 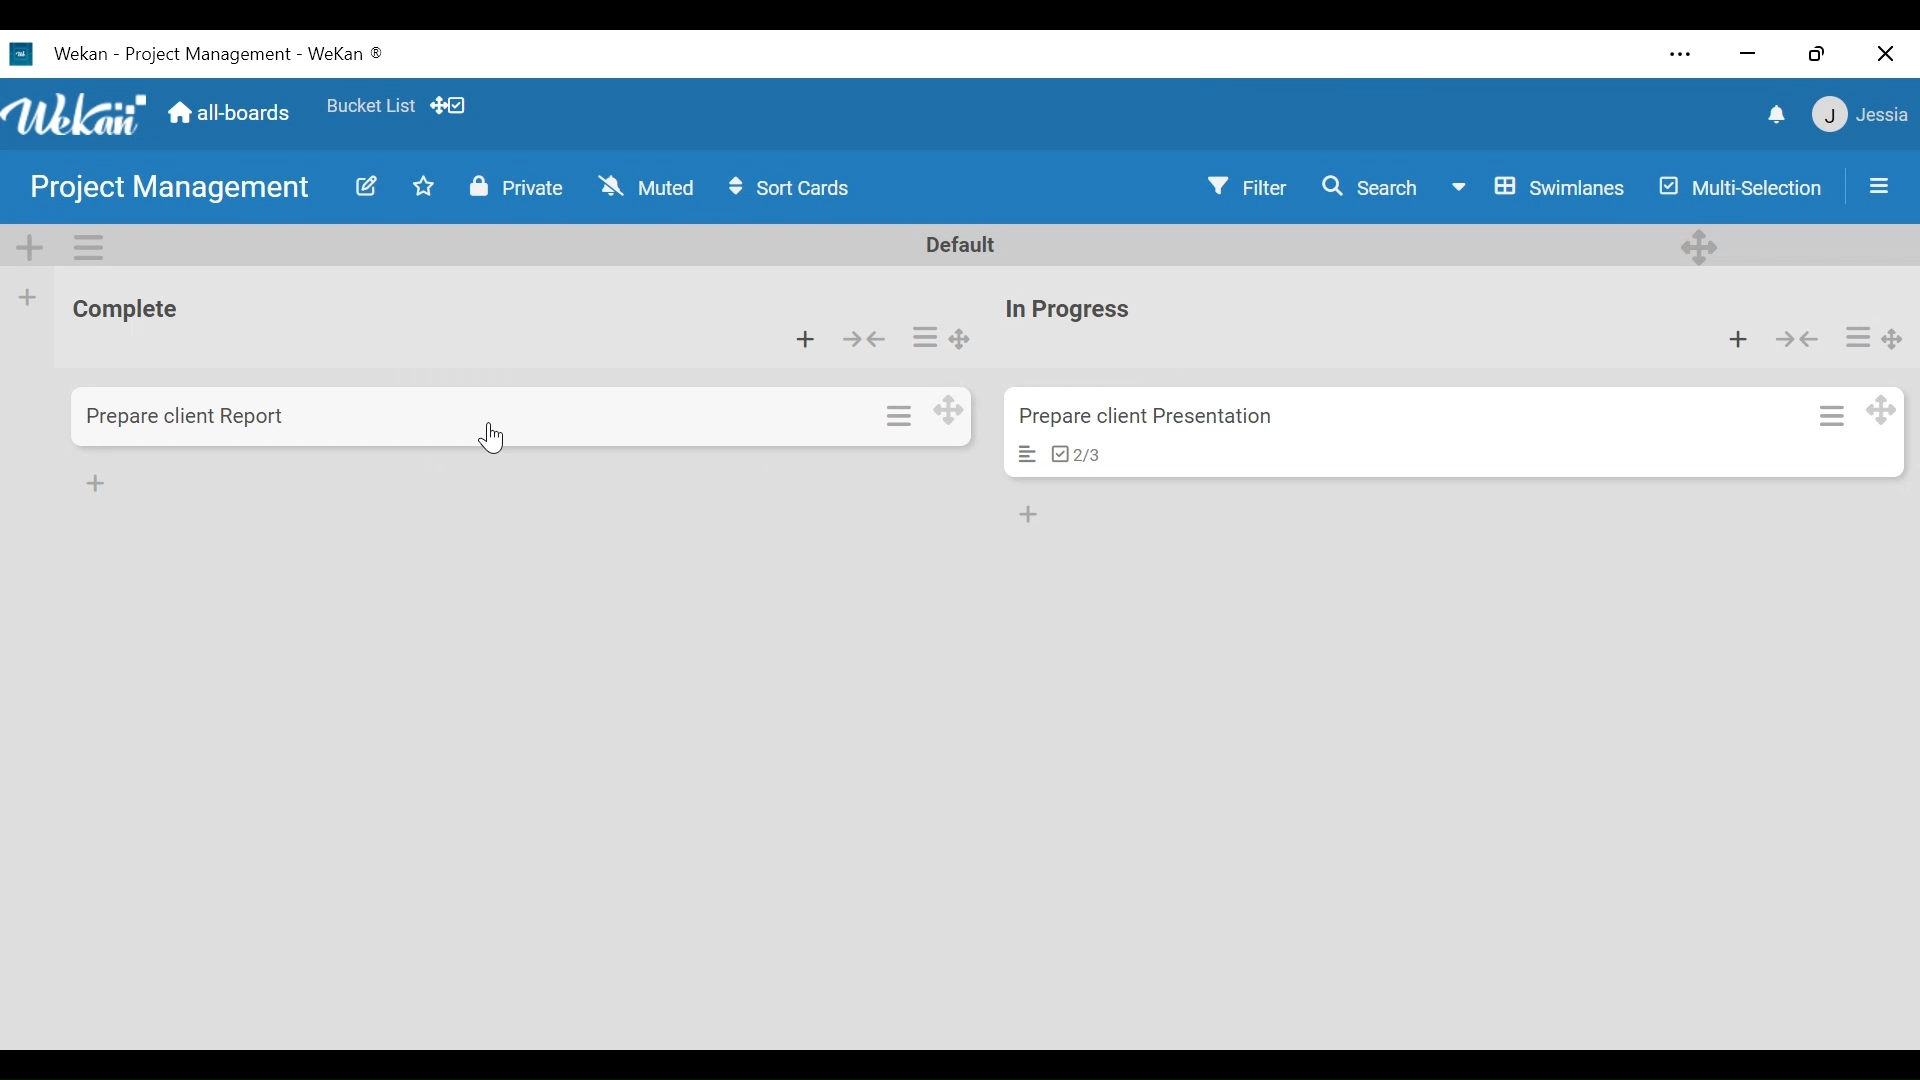 I want to click on Checklist, so click(x=1076, y=454).